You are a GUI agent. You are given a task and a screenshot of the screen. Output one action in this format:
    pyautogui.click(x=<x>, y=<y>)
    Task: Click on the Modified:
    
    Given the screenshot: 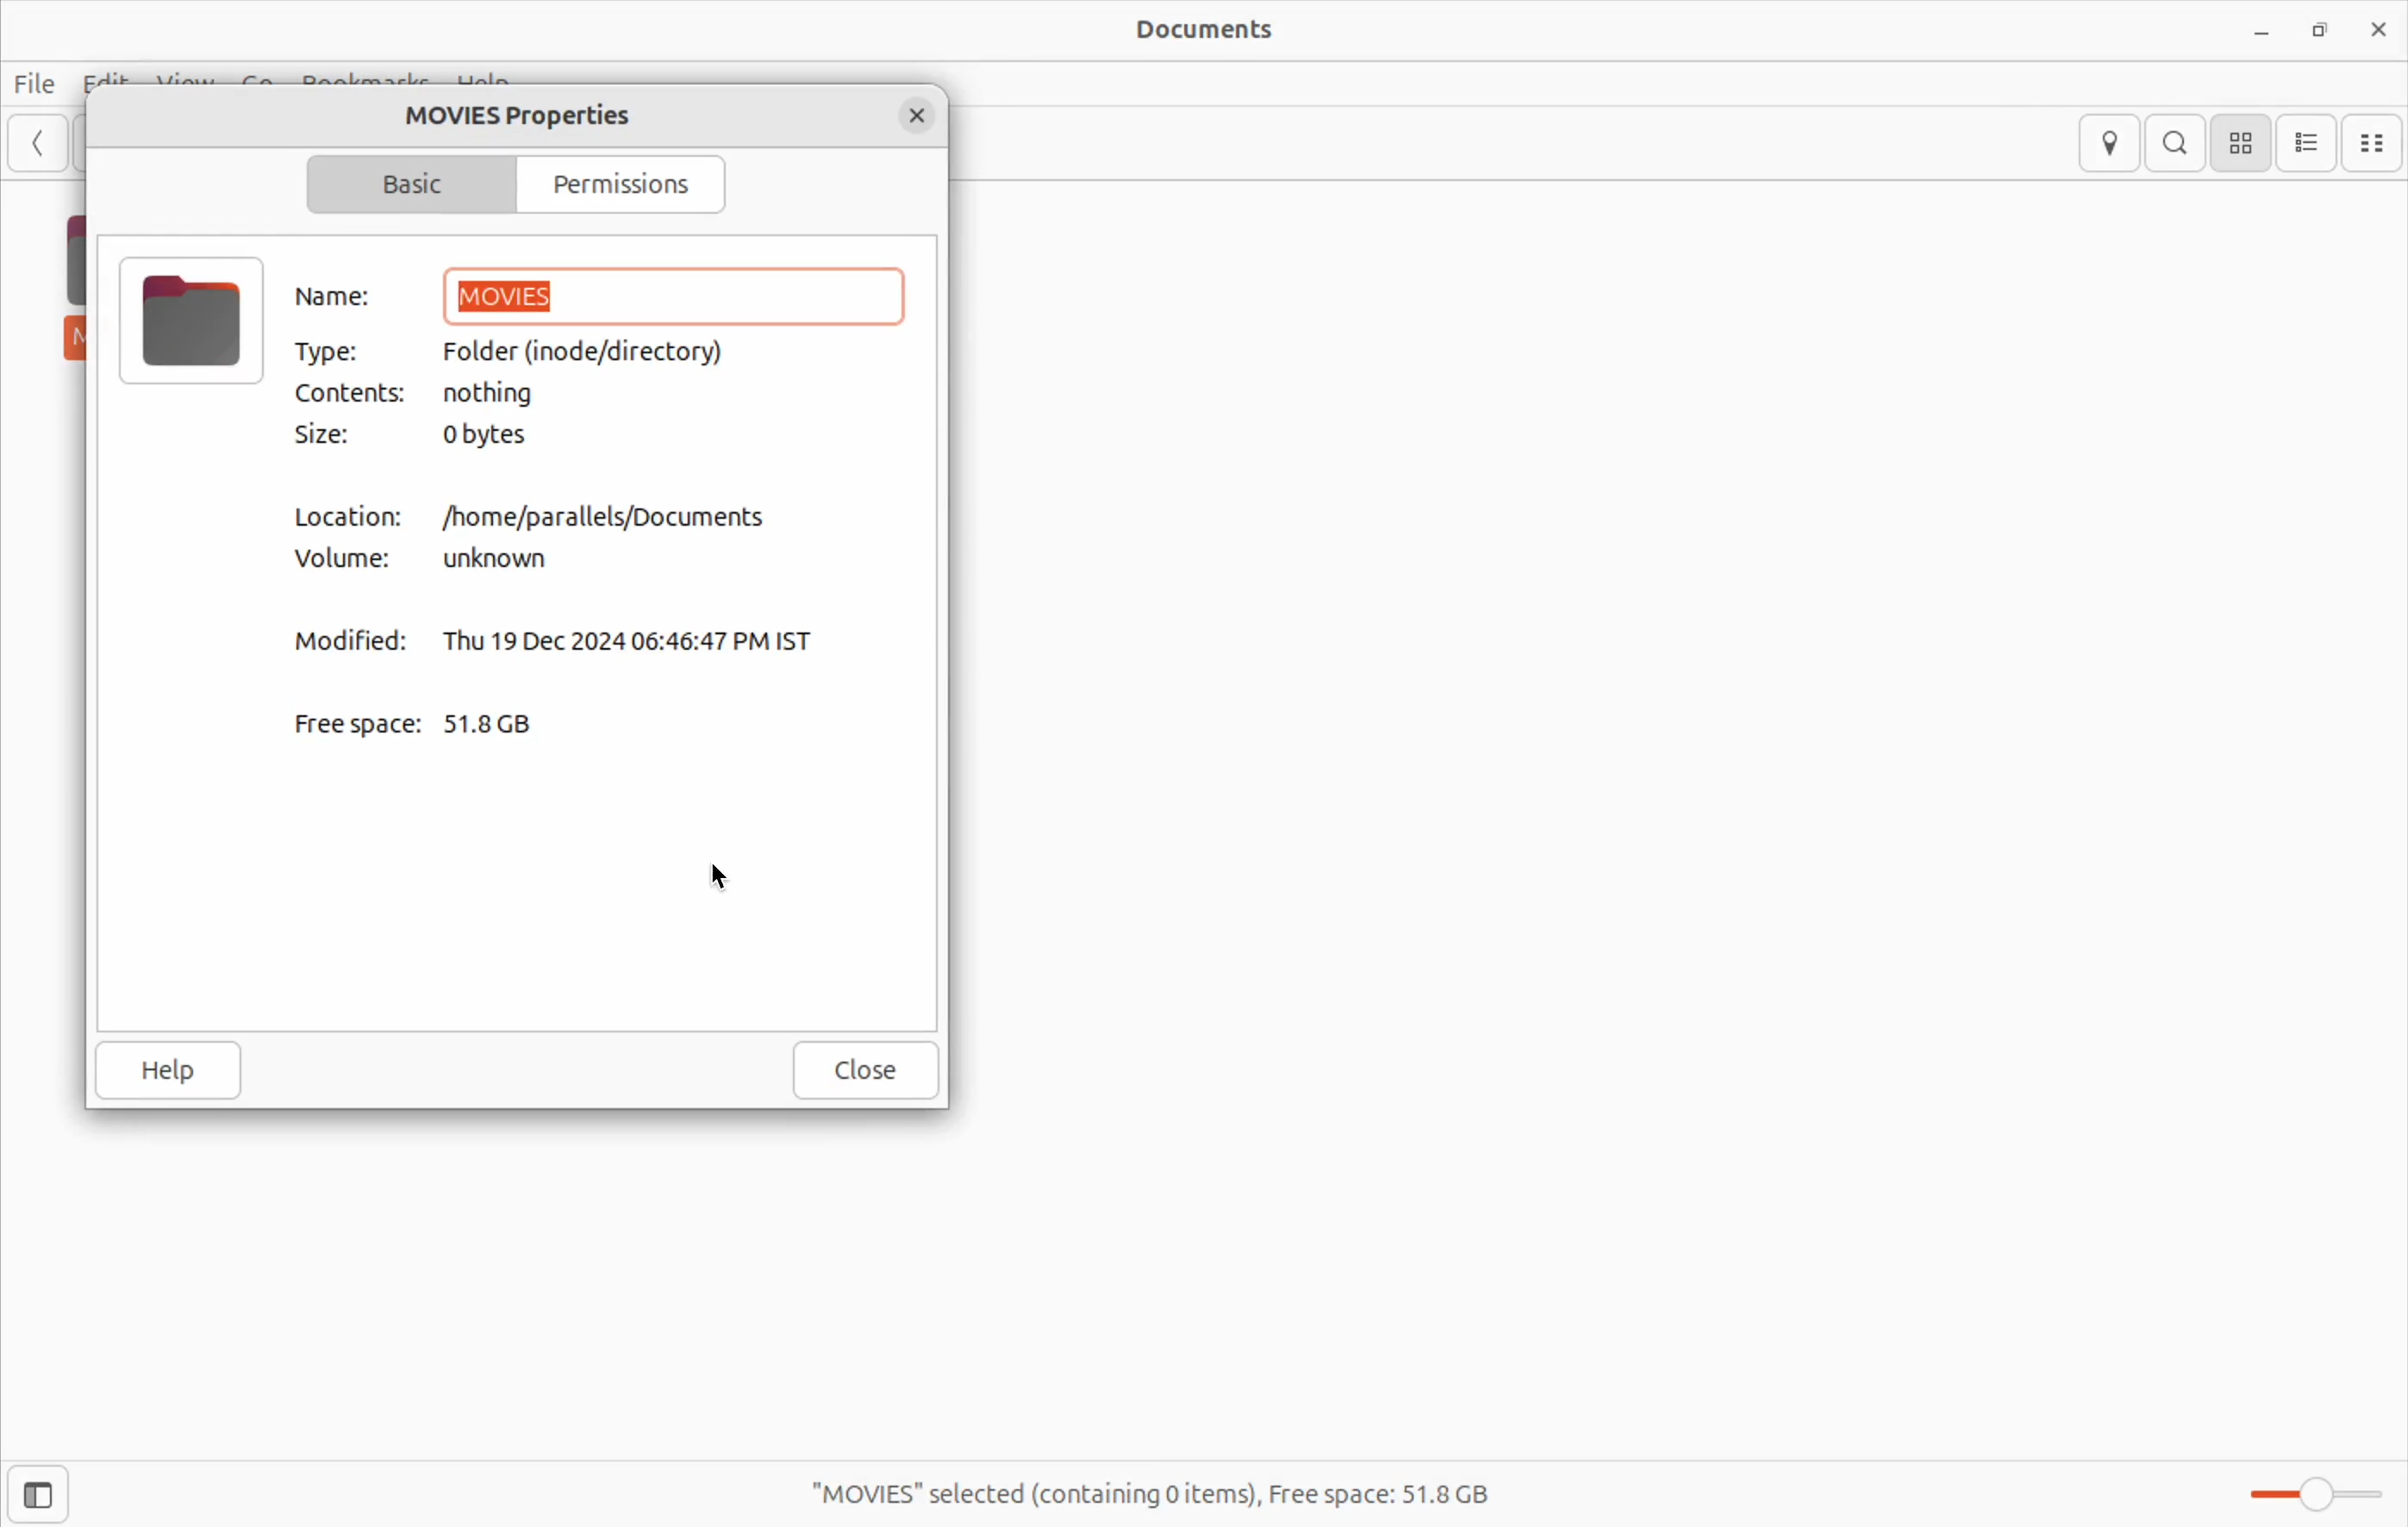 What is the action you would take?
    pyautogui.click(x=350, y=647)
    